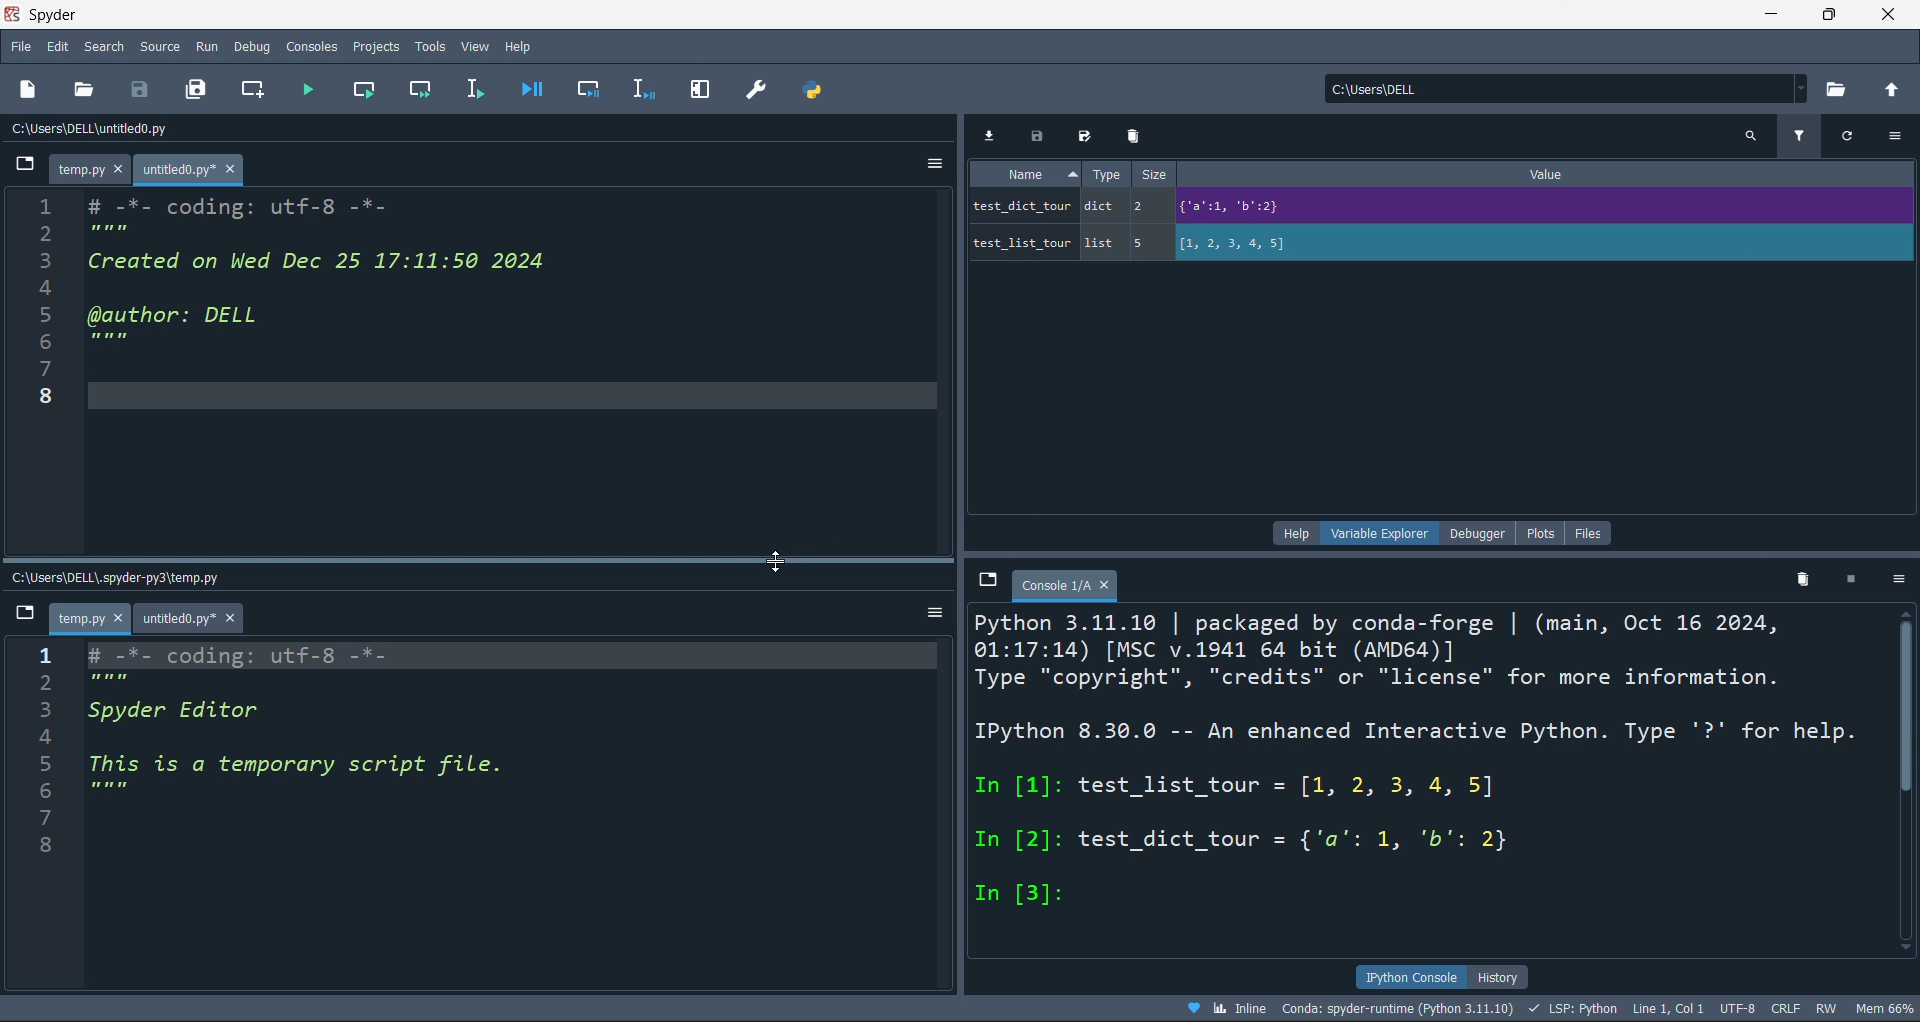 The height and width of the screenshot is (1022, 1920). Describe the element at coordinates (1799, 581) in the screenshot. I see `delete` at that location.